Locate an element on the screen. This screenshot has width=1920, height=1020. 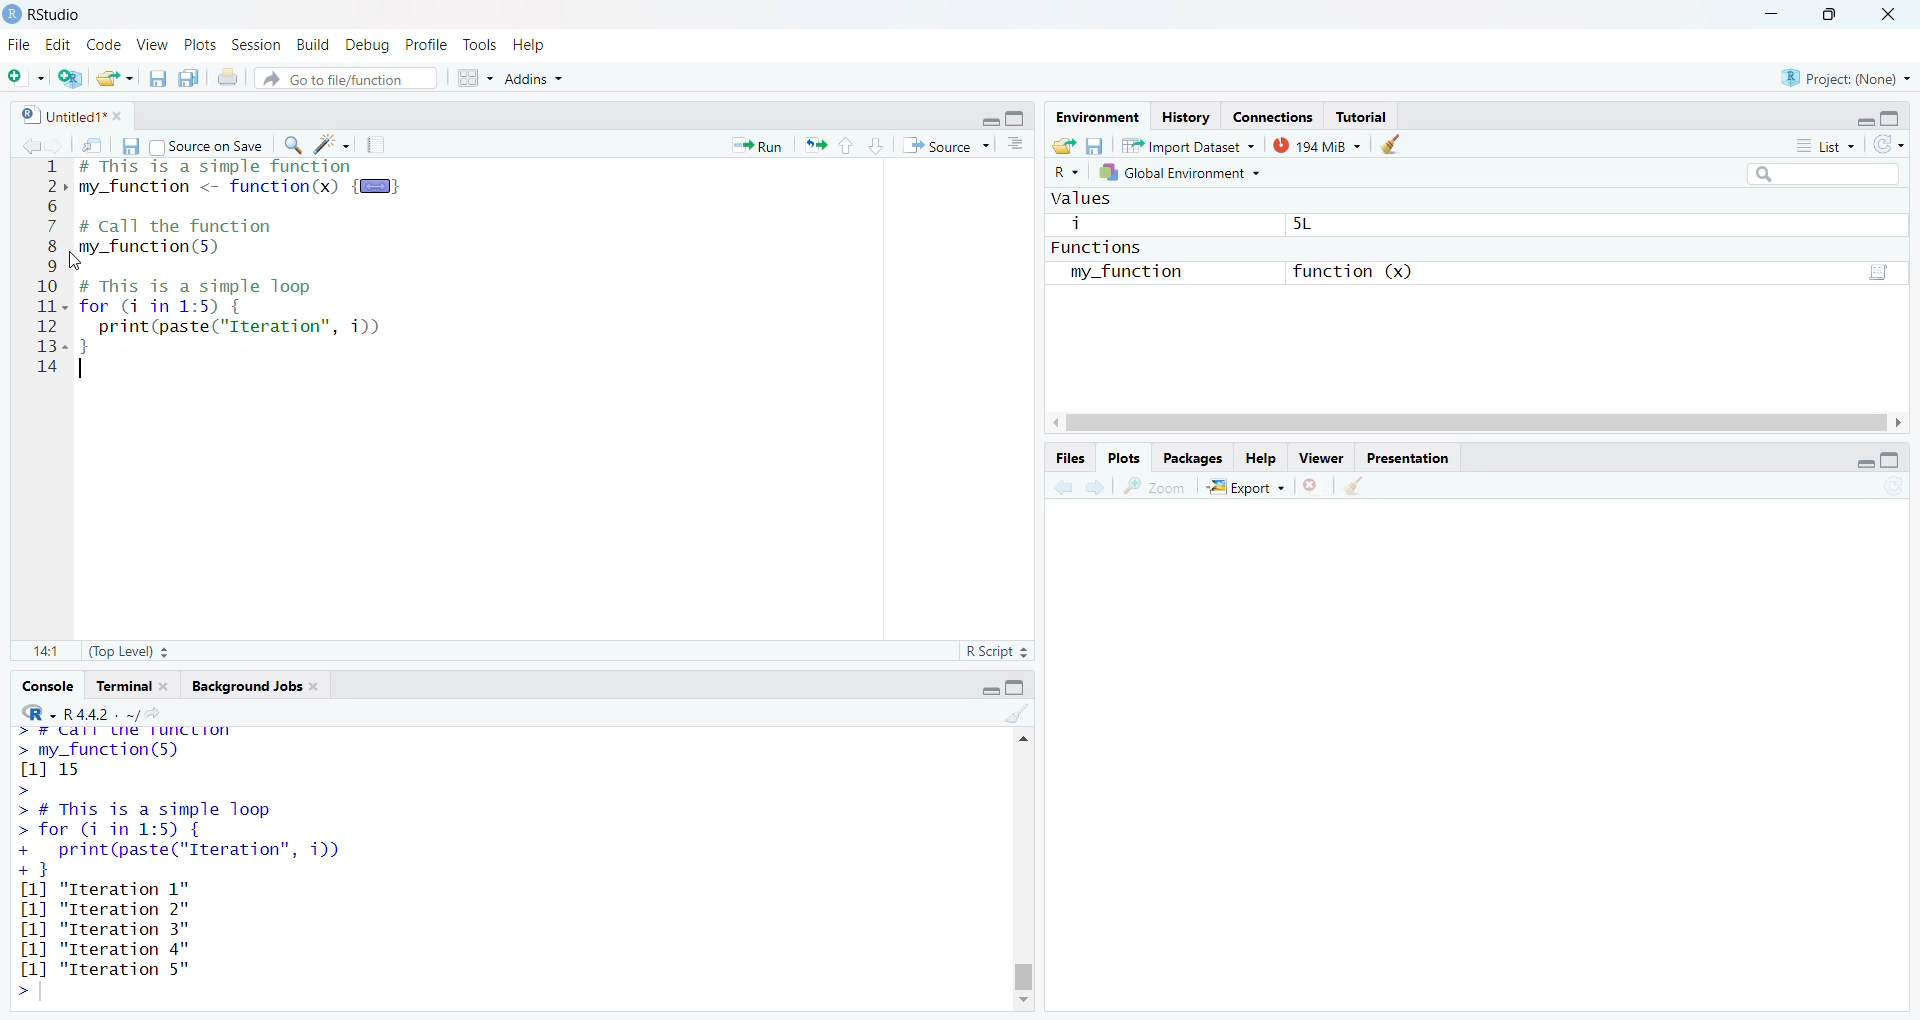
search field is located at coordinates (1818, 173).